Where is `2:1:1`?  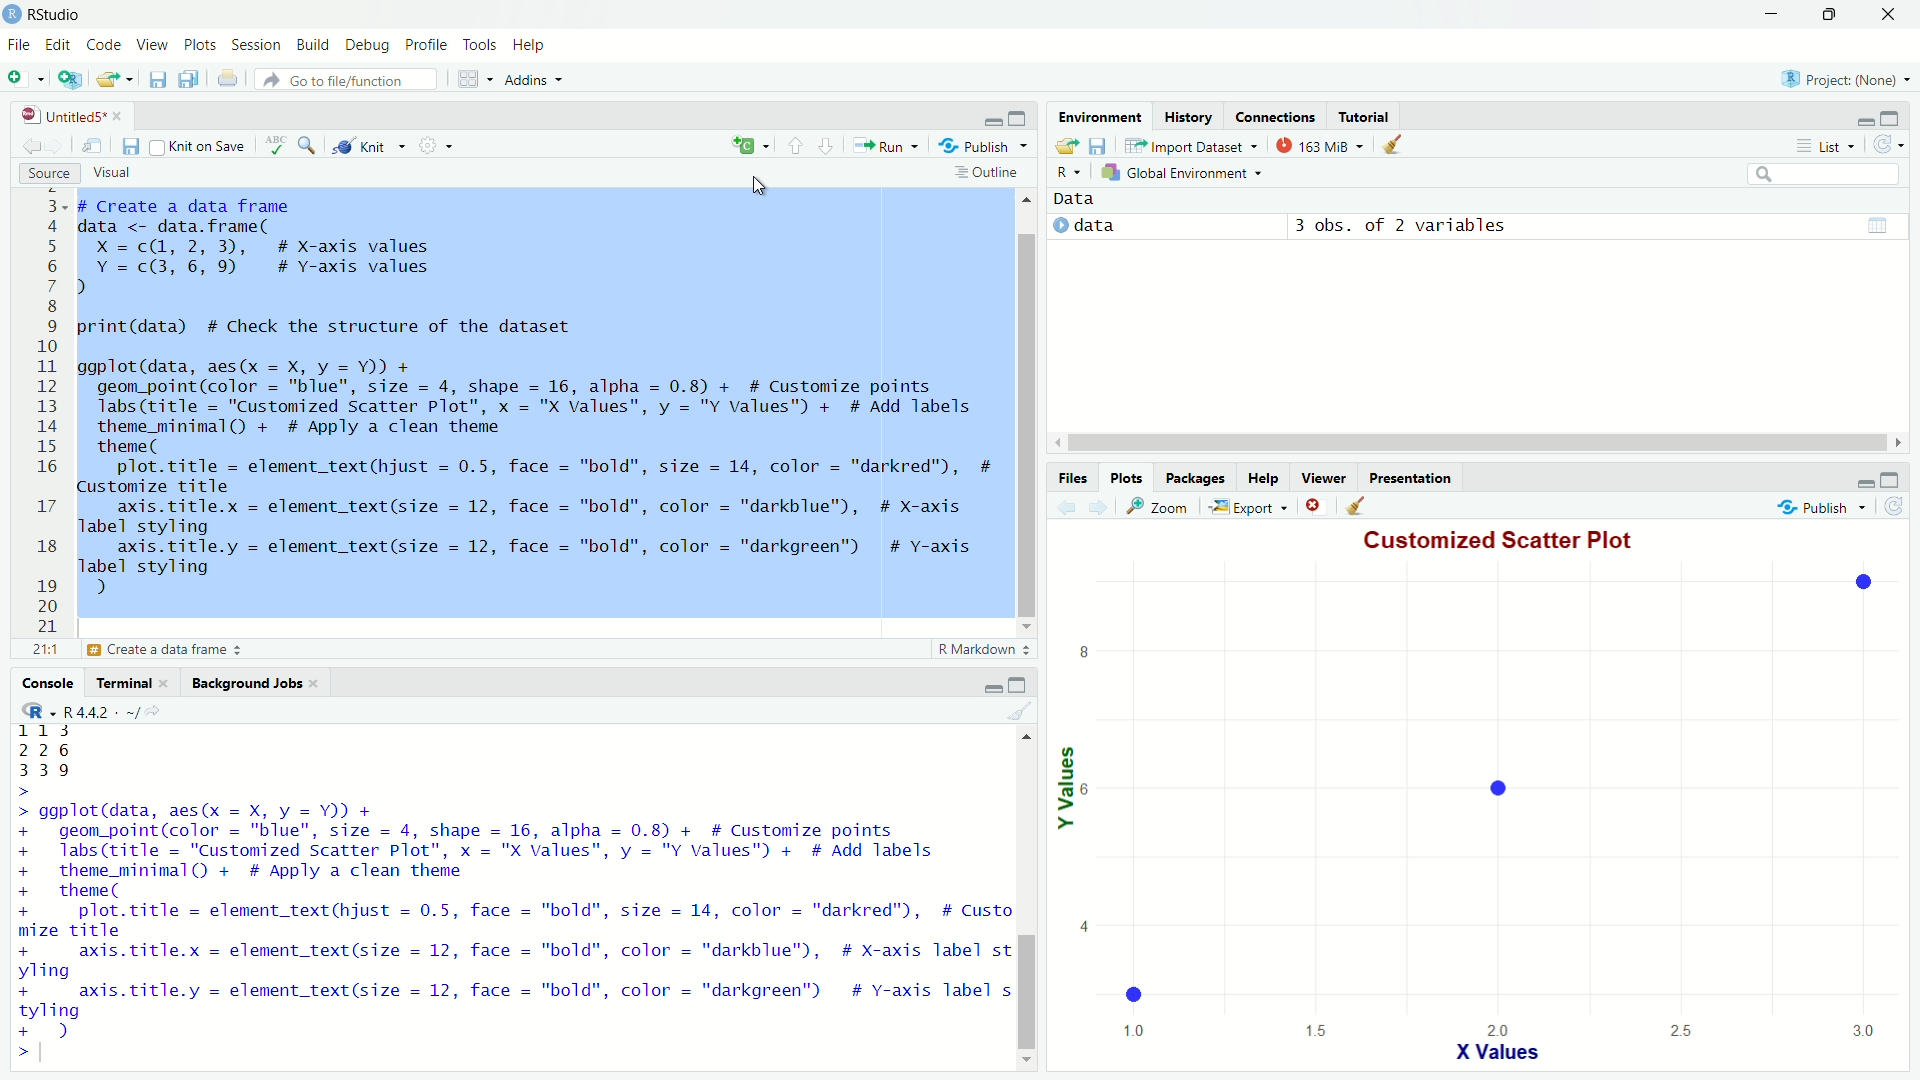
2:1:1 is located at coordinates (41, 650).